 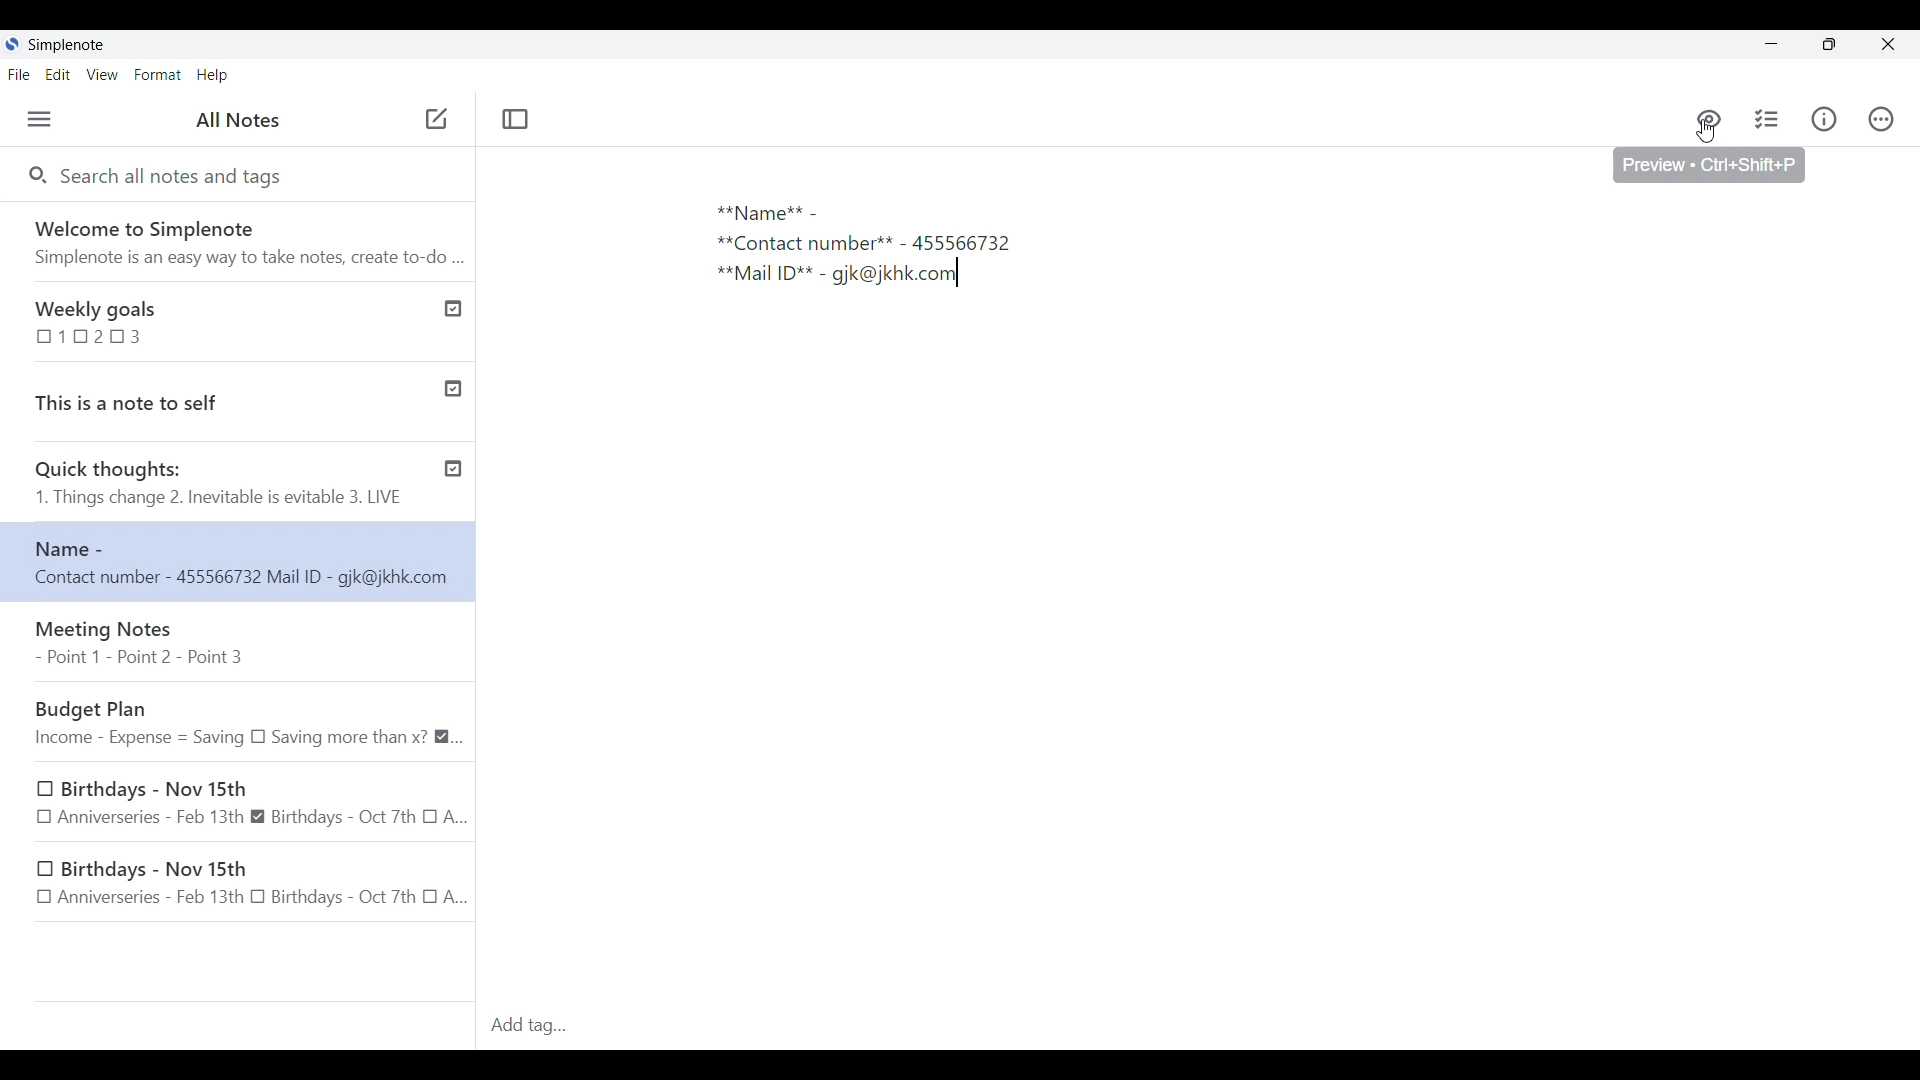 What do you see at coordinates (19, 74) in the screenshot?
I see `File menu` at bounding box center [19, 74].